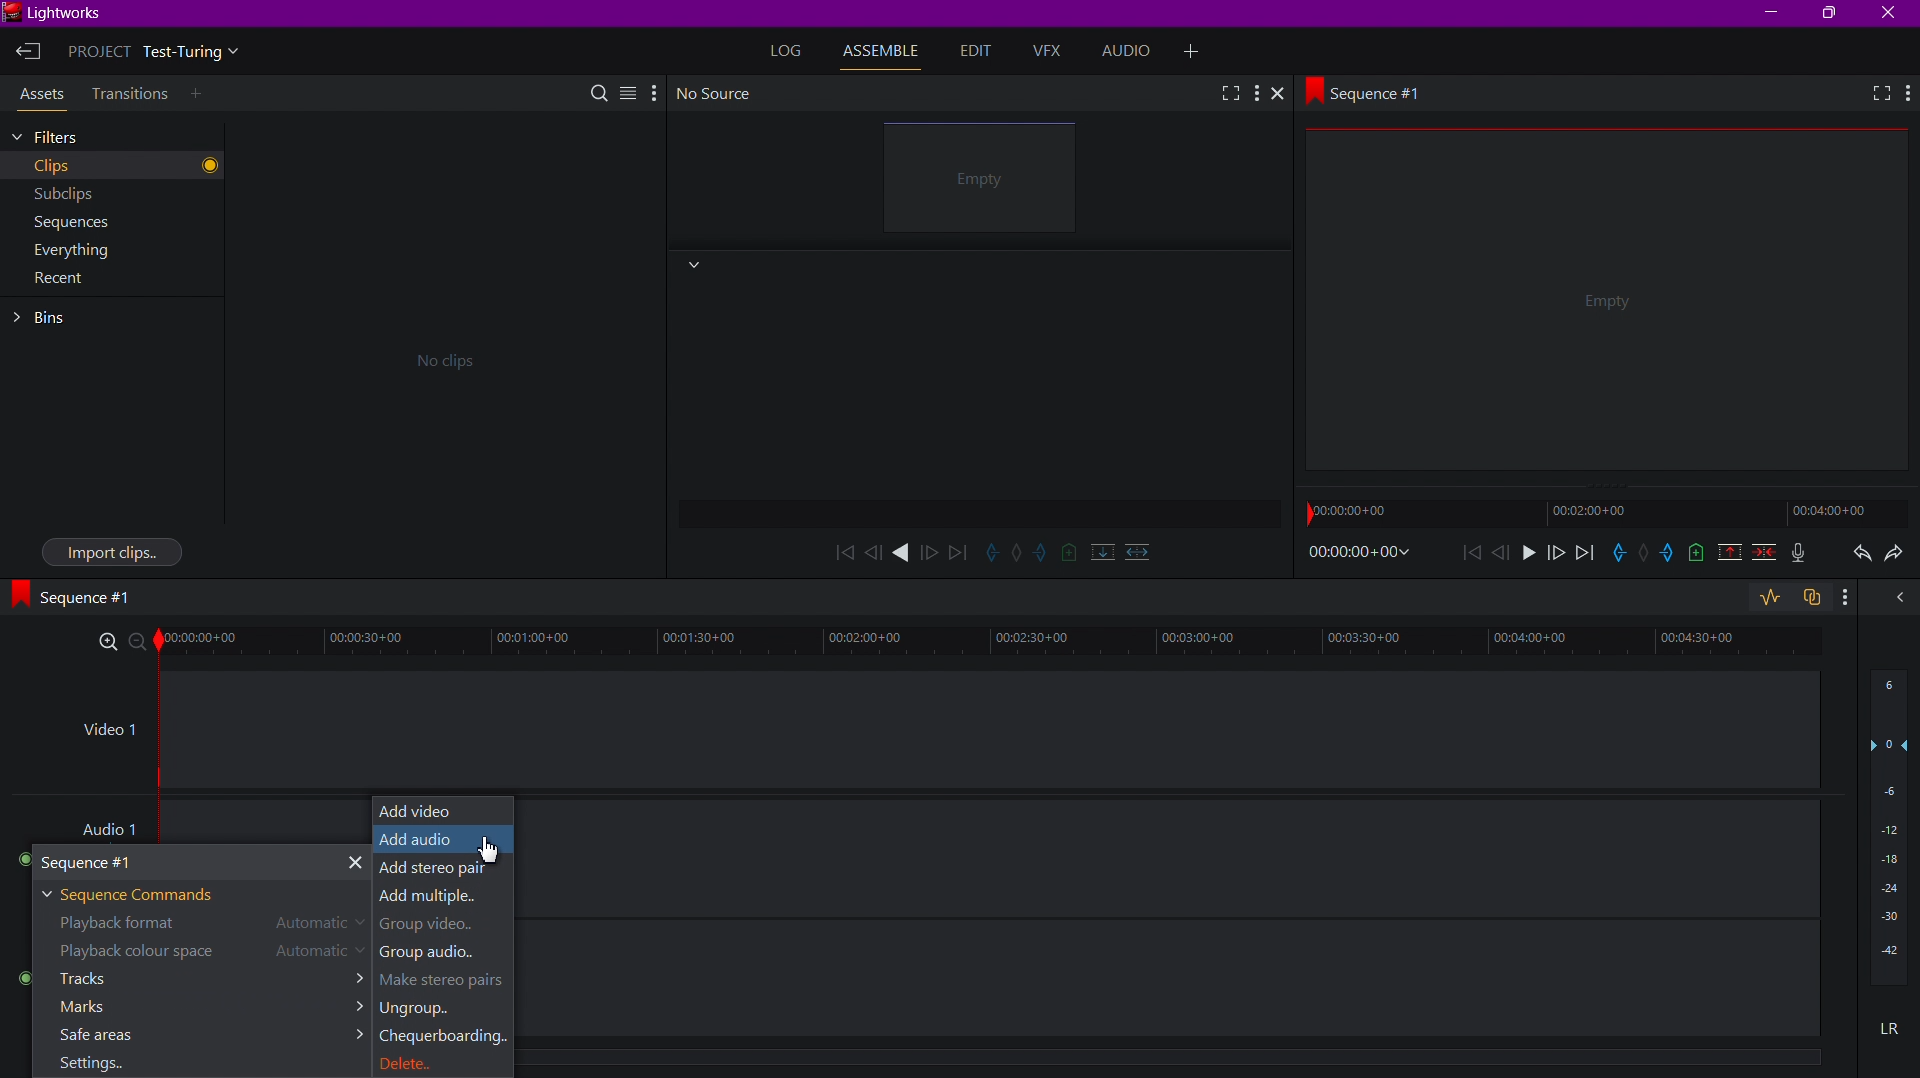 This screenshot has height=1078, width=1920. What do you see at coordinates (139, 893) in the screenshot?
I see `Sequence Commands` at bounding box center [139, 893].